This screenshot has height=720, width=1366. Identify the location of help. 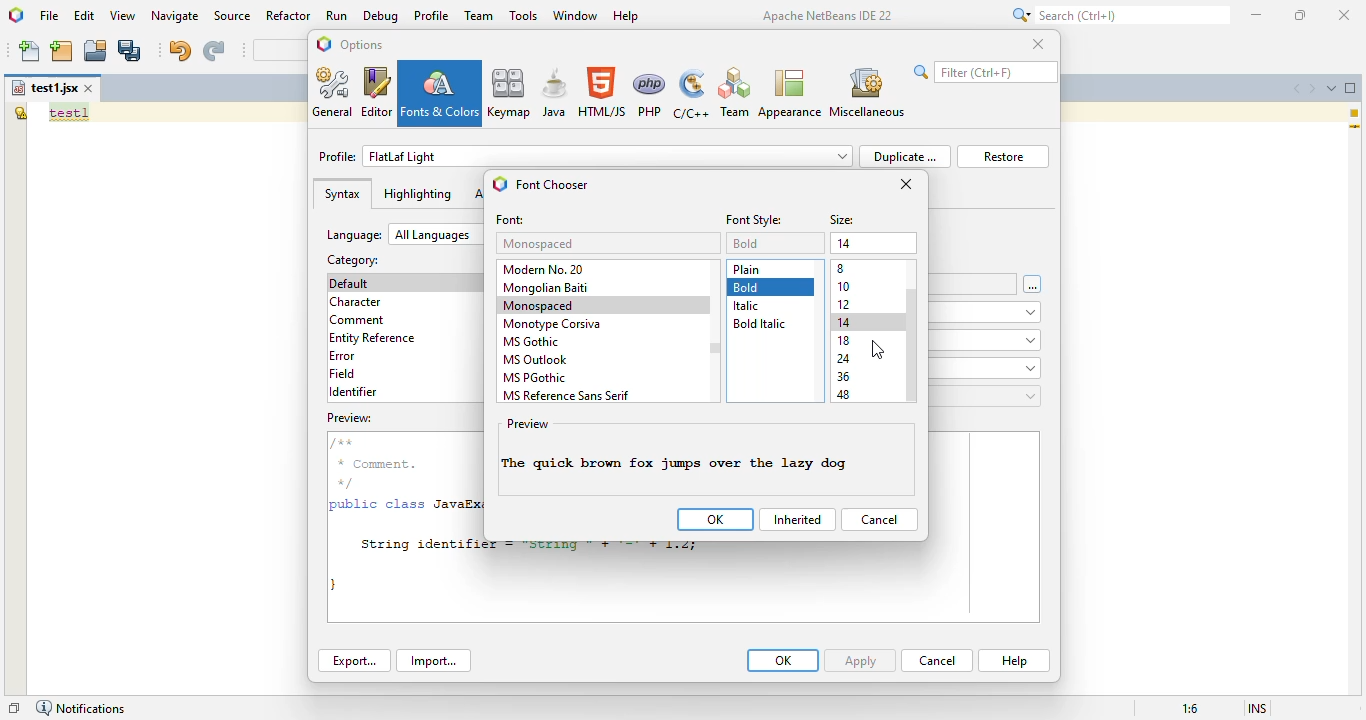
(626, 16).